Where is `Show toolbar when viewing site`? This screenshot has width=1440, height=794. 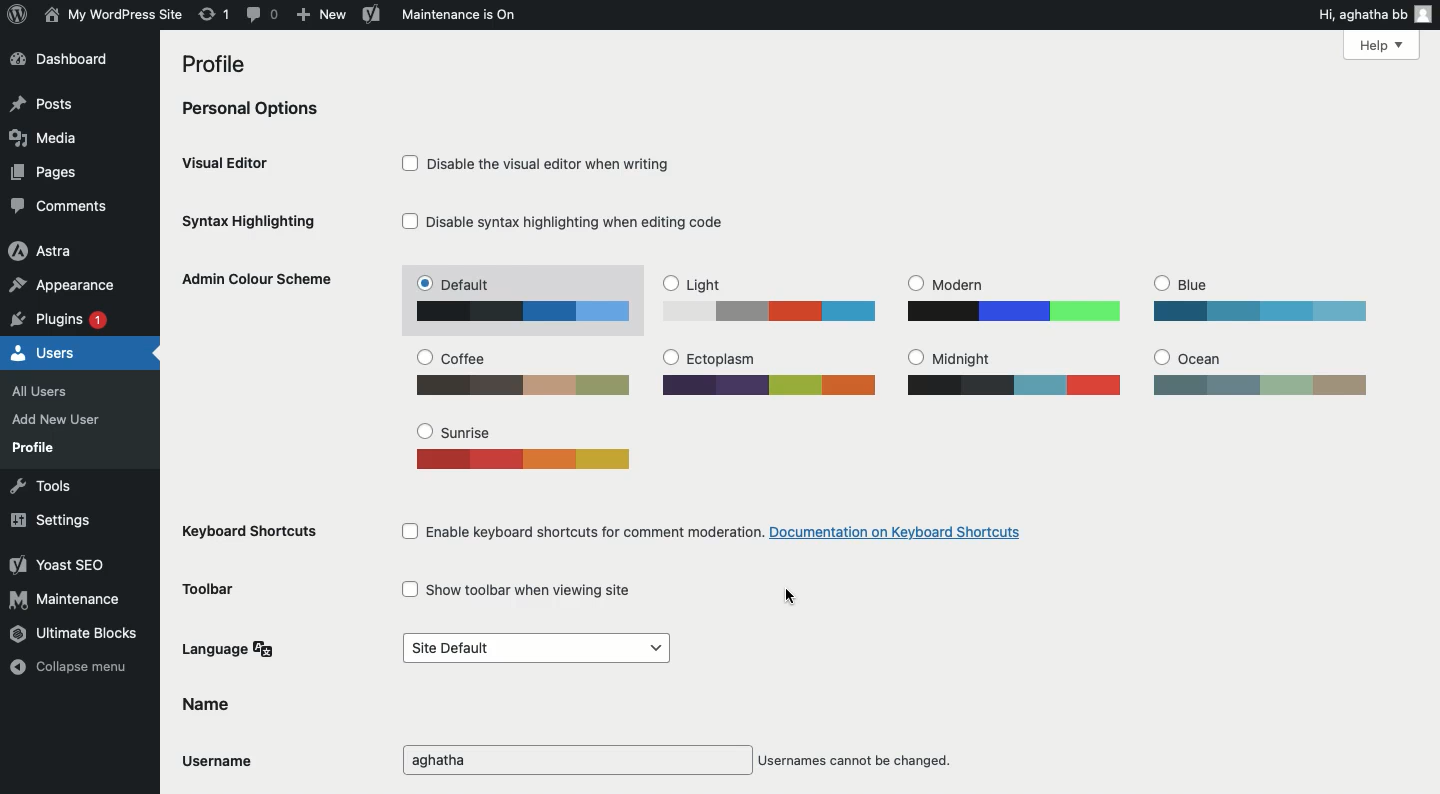
Show toolbar when viewing site is located at coordinates (517, 589).